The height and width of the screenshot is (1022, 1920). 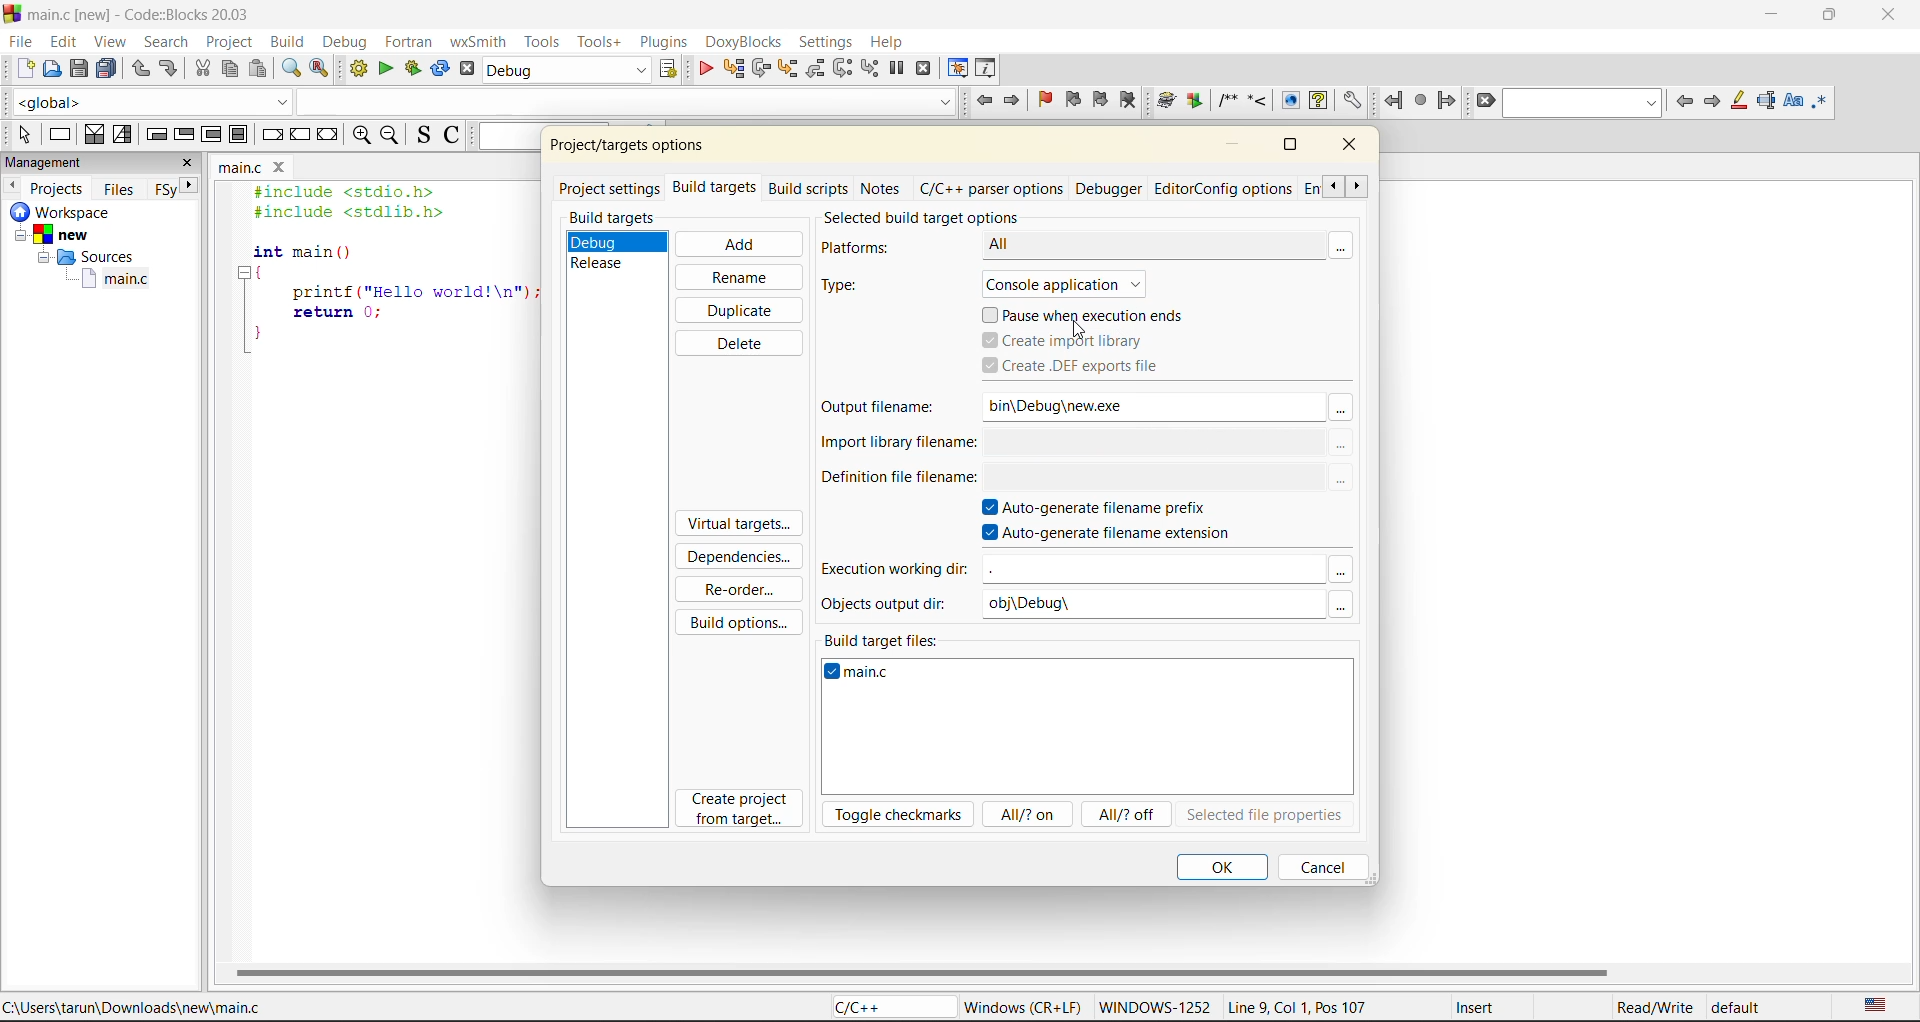 I want to click on More, so click(x=1343, y=444).